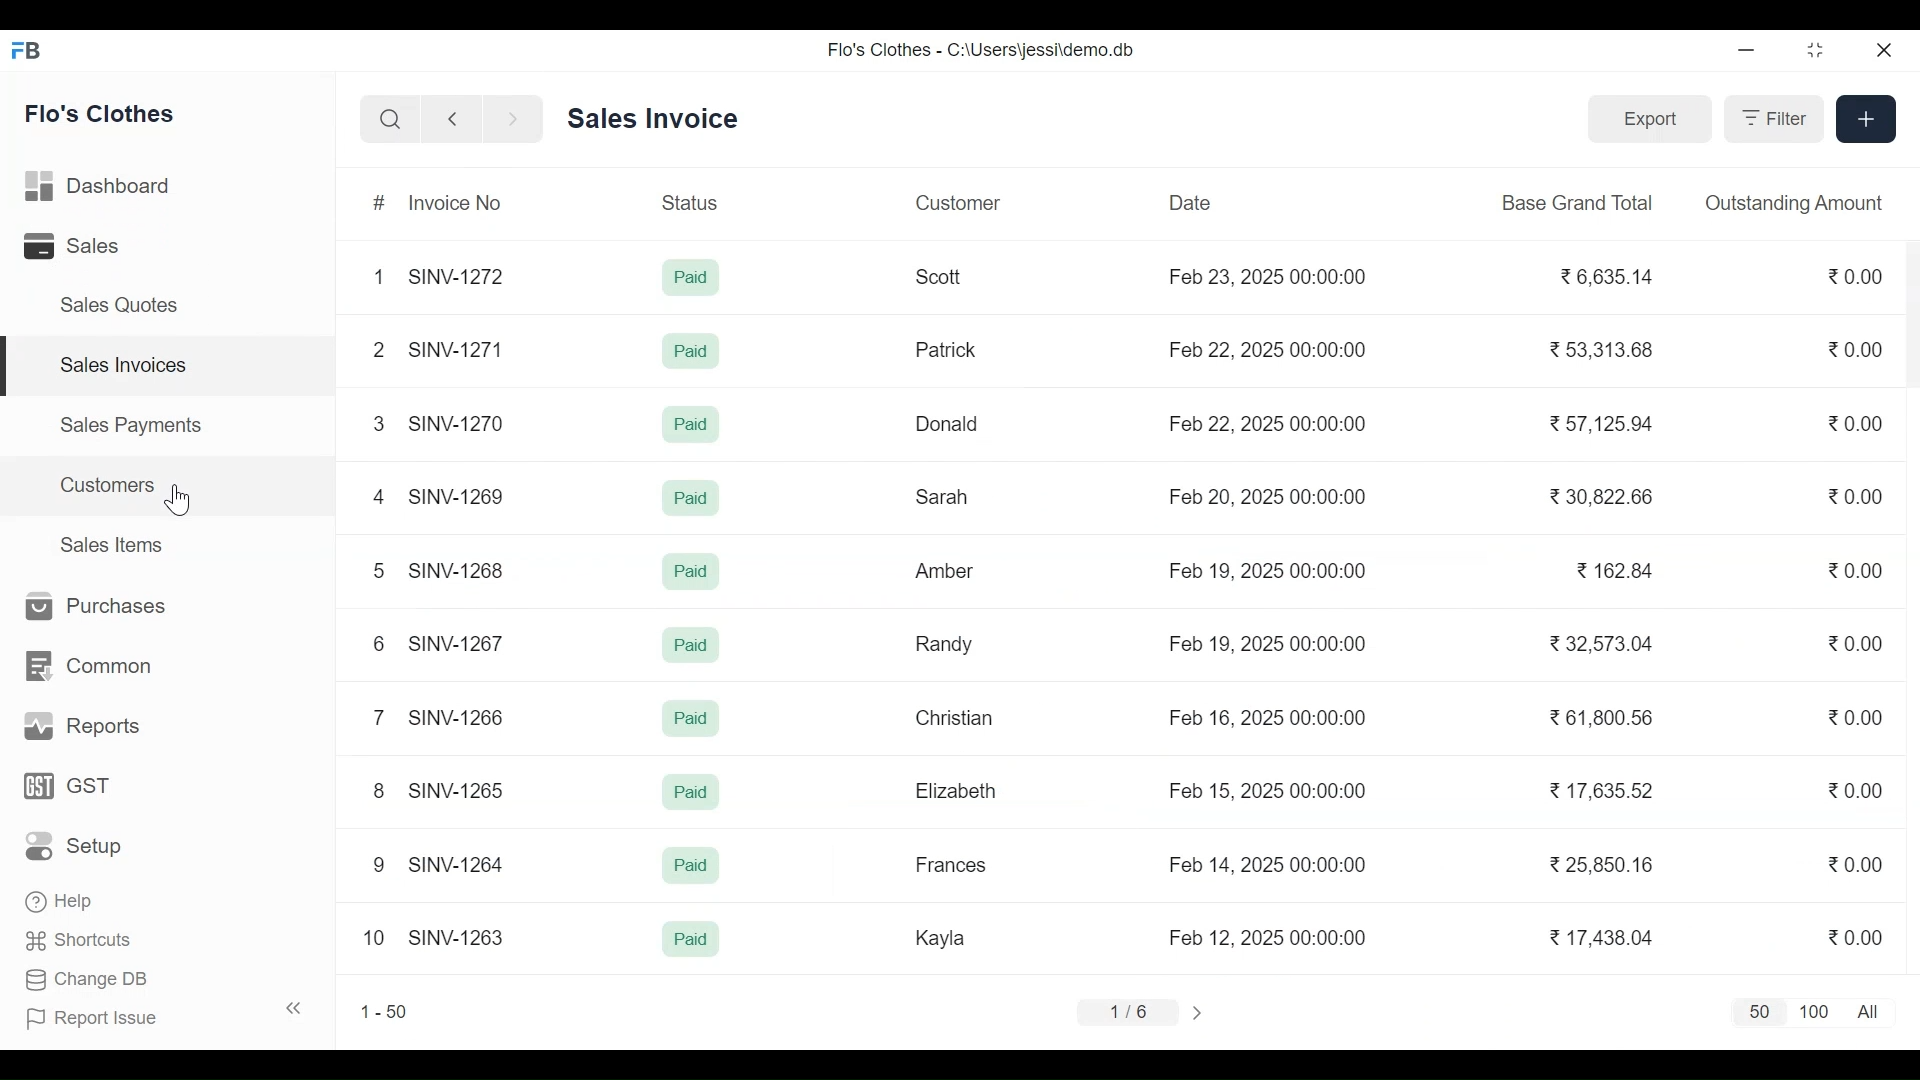  What do you see at coordinates (658, 119) in the screenshot?
I see `Sales Invoice` at bounding box center [658, 119].